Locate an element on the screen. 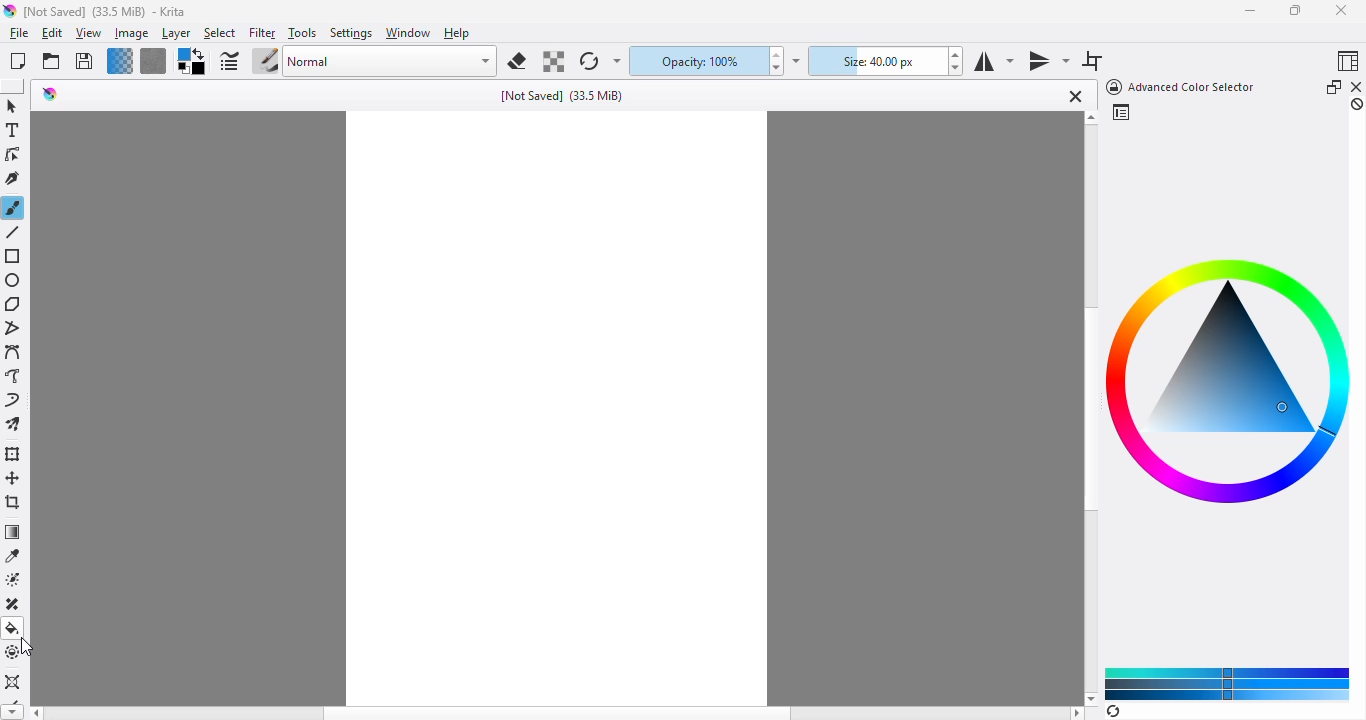 The height and width of the screenshot is (720, 1366). help is located at coordinates (457, 33).